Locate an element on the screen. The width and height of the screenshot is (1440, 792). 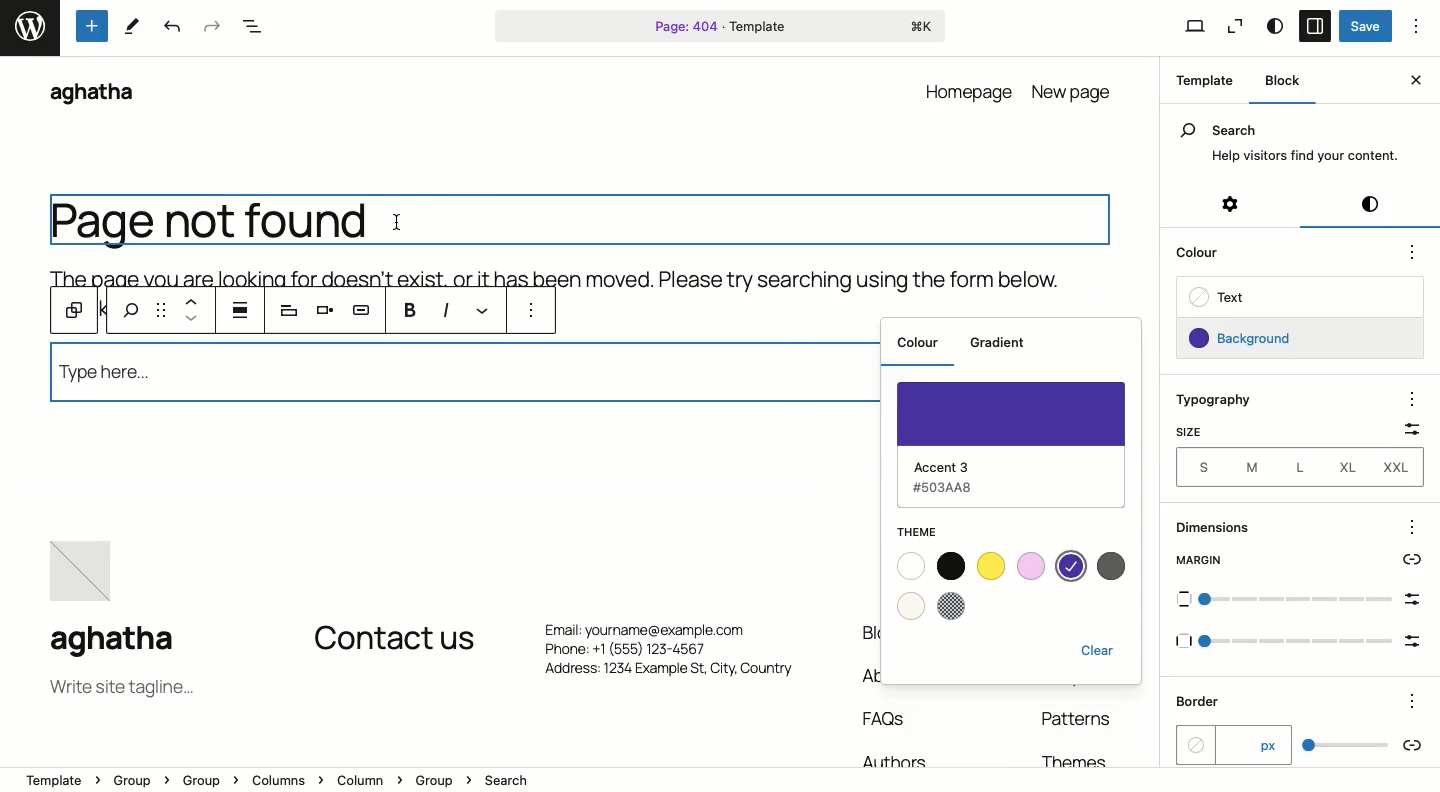
justification is located at coordinates (240, 311).